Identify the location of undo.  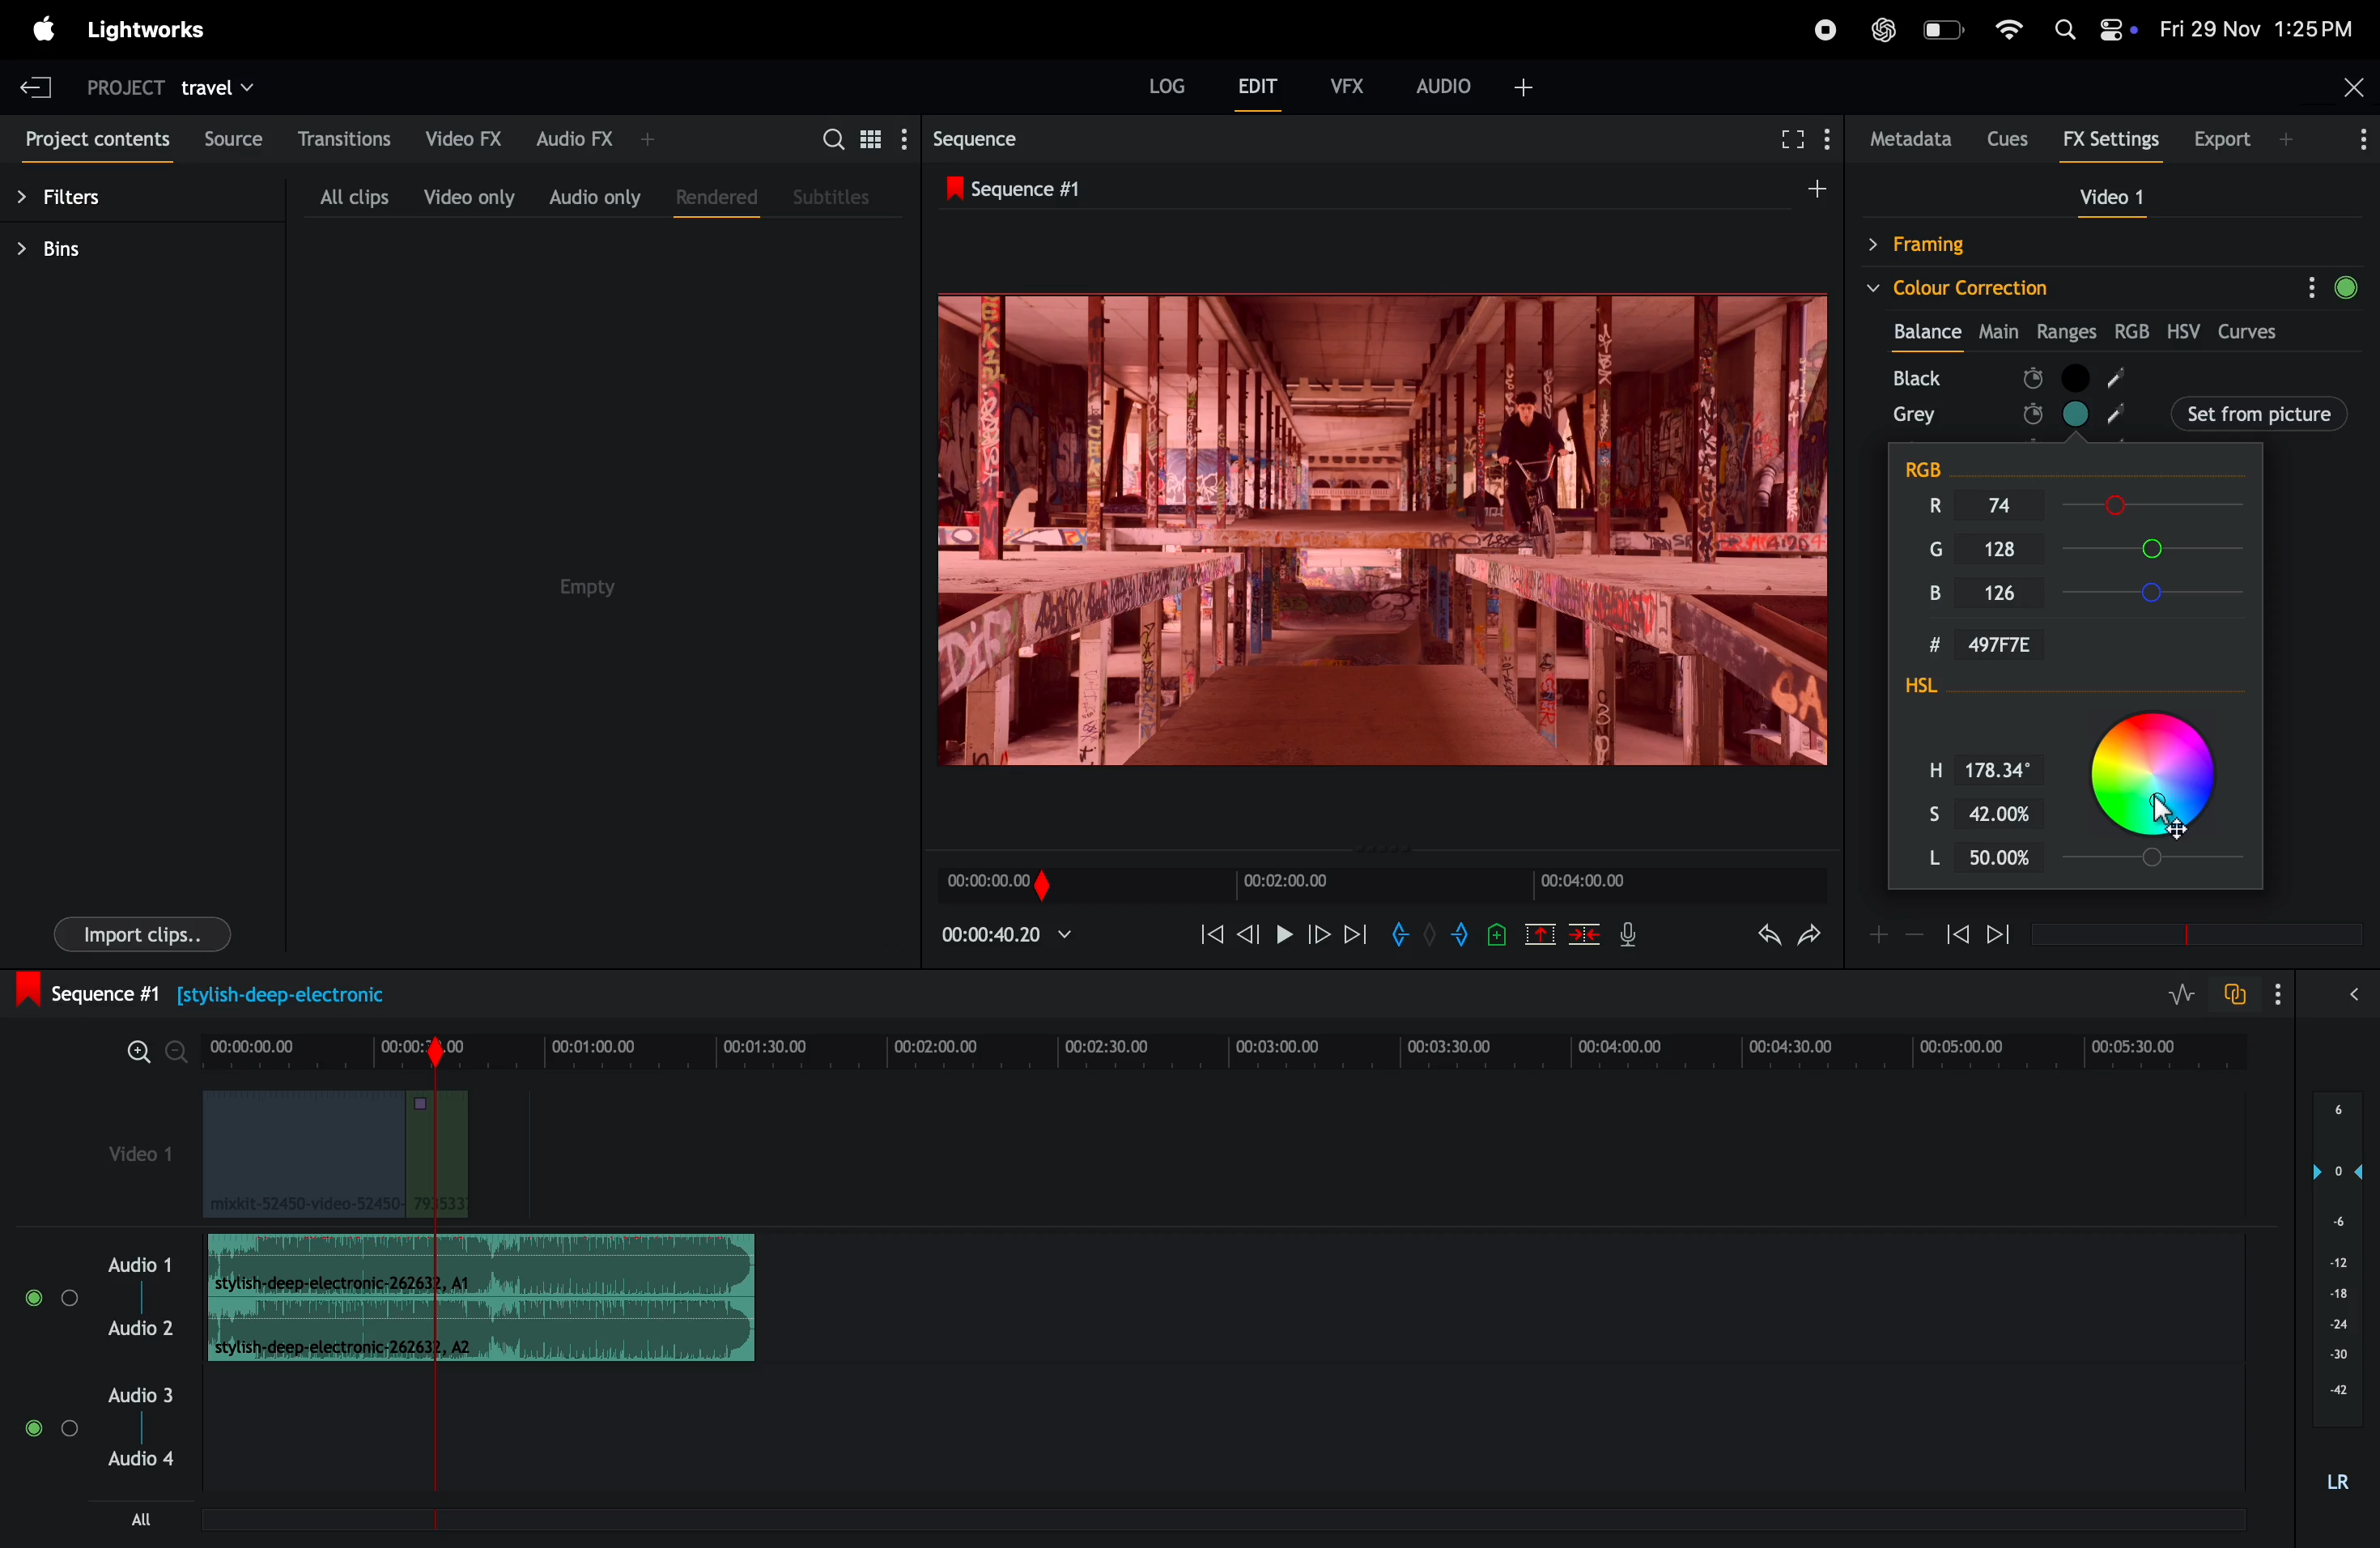
(1762, 938).